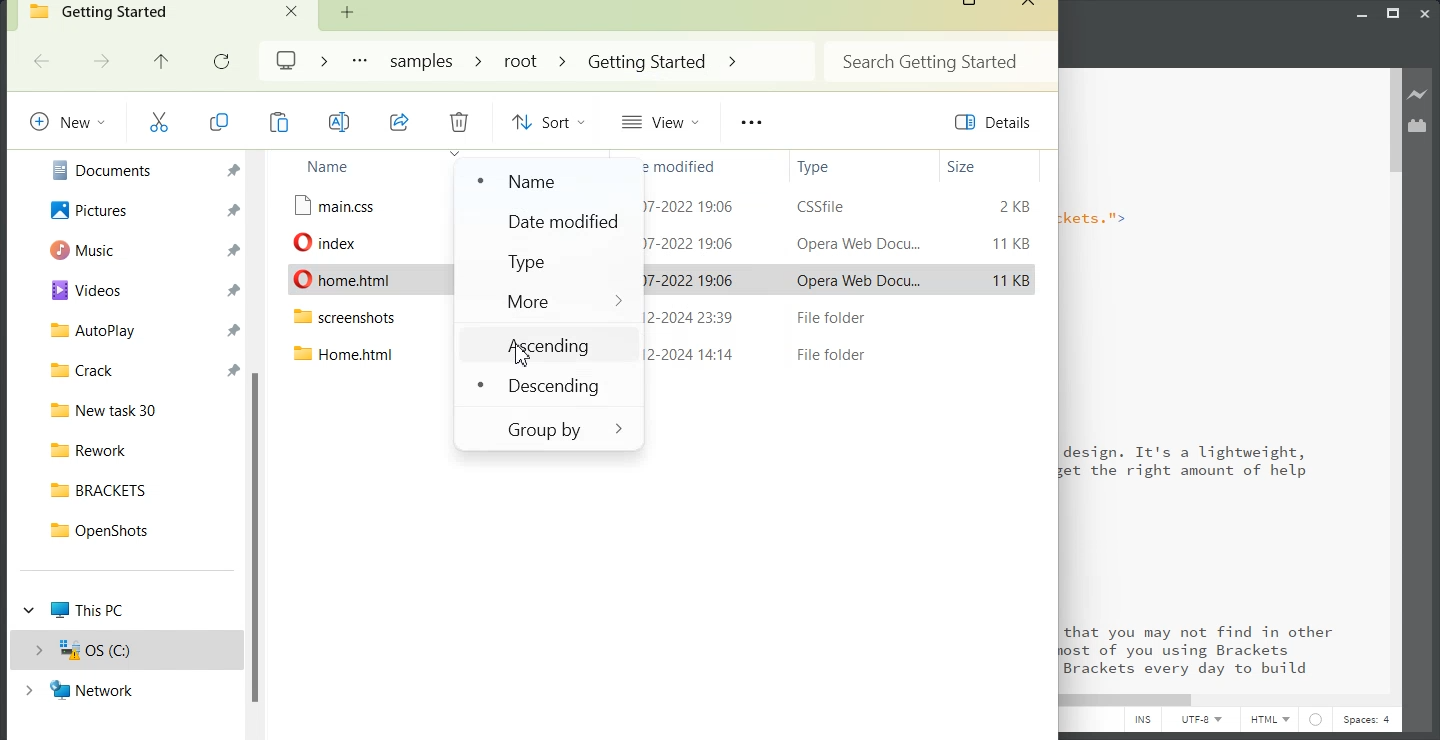 The height and width of the screenshot is (740, 1440). What do you see at coordinates (44, 61) in the screenshot?
I see `Go Back` at bounding box center [44, 61].